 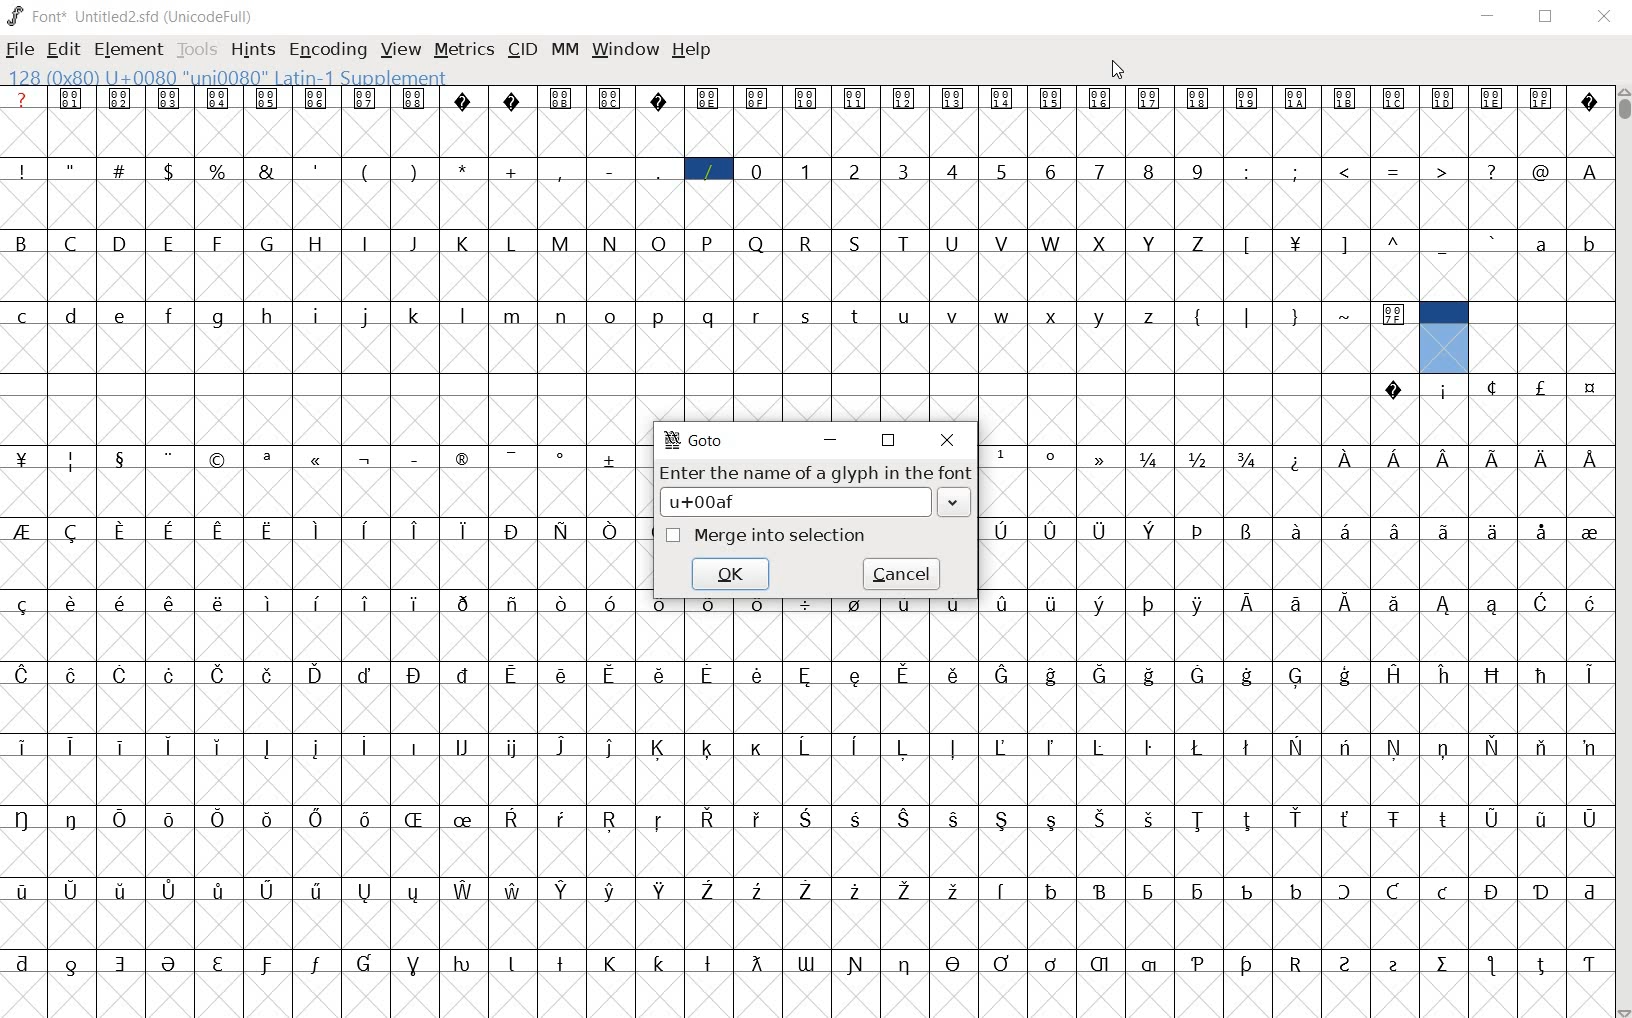 I want to click on Symbol, so click(x=173, y=819).